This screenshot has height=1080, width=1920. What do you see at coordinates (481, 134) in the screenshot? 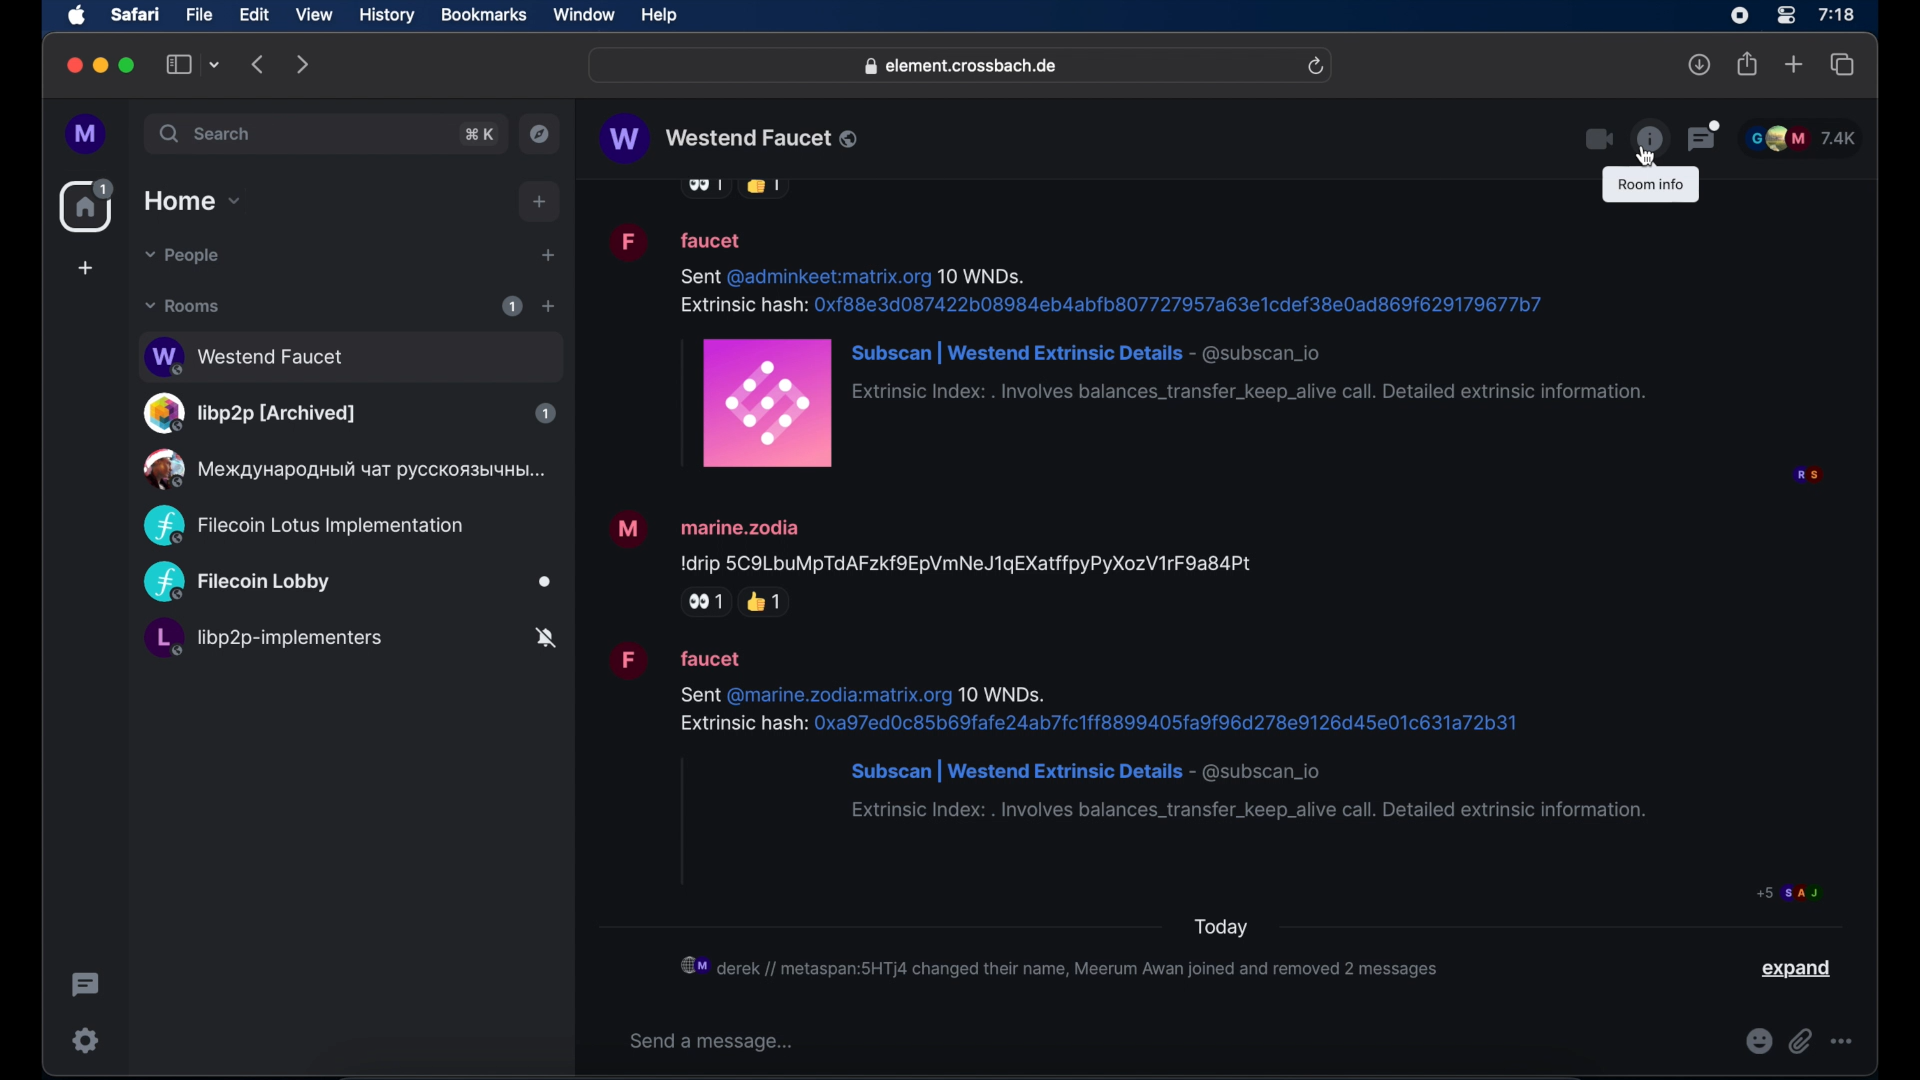
I see `search shortcut` at bounding box center [481, 134].